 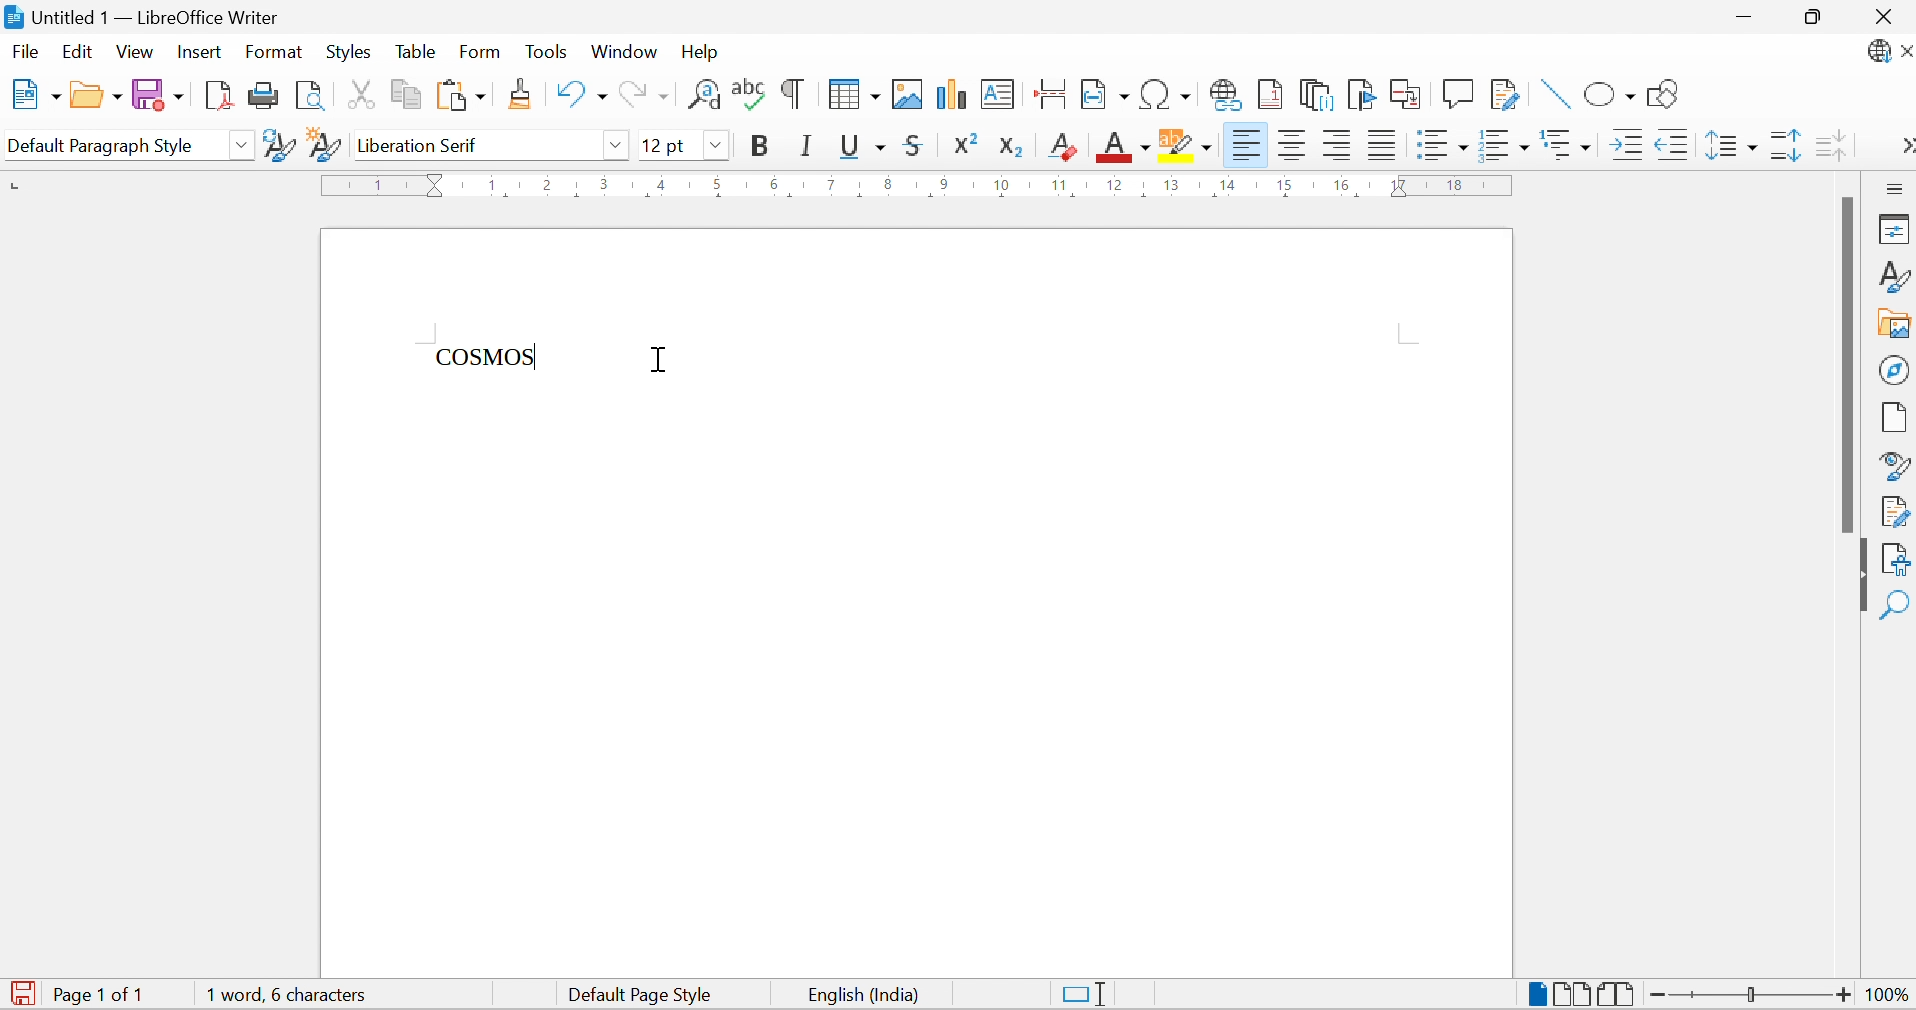 What do you see at coordinates (1566, 142) in the screenshot?
I see `Select Outline Format` at bounding box center [1566, 142].